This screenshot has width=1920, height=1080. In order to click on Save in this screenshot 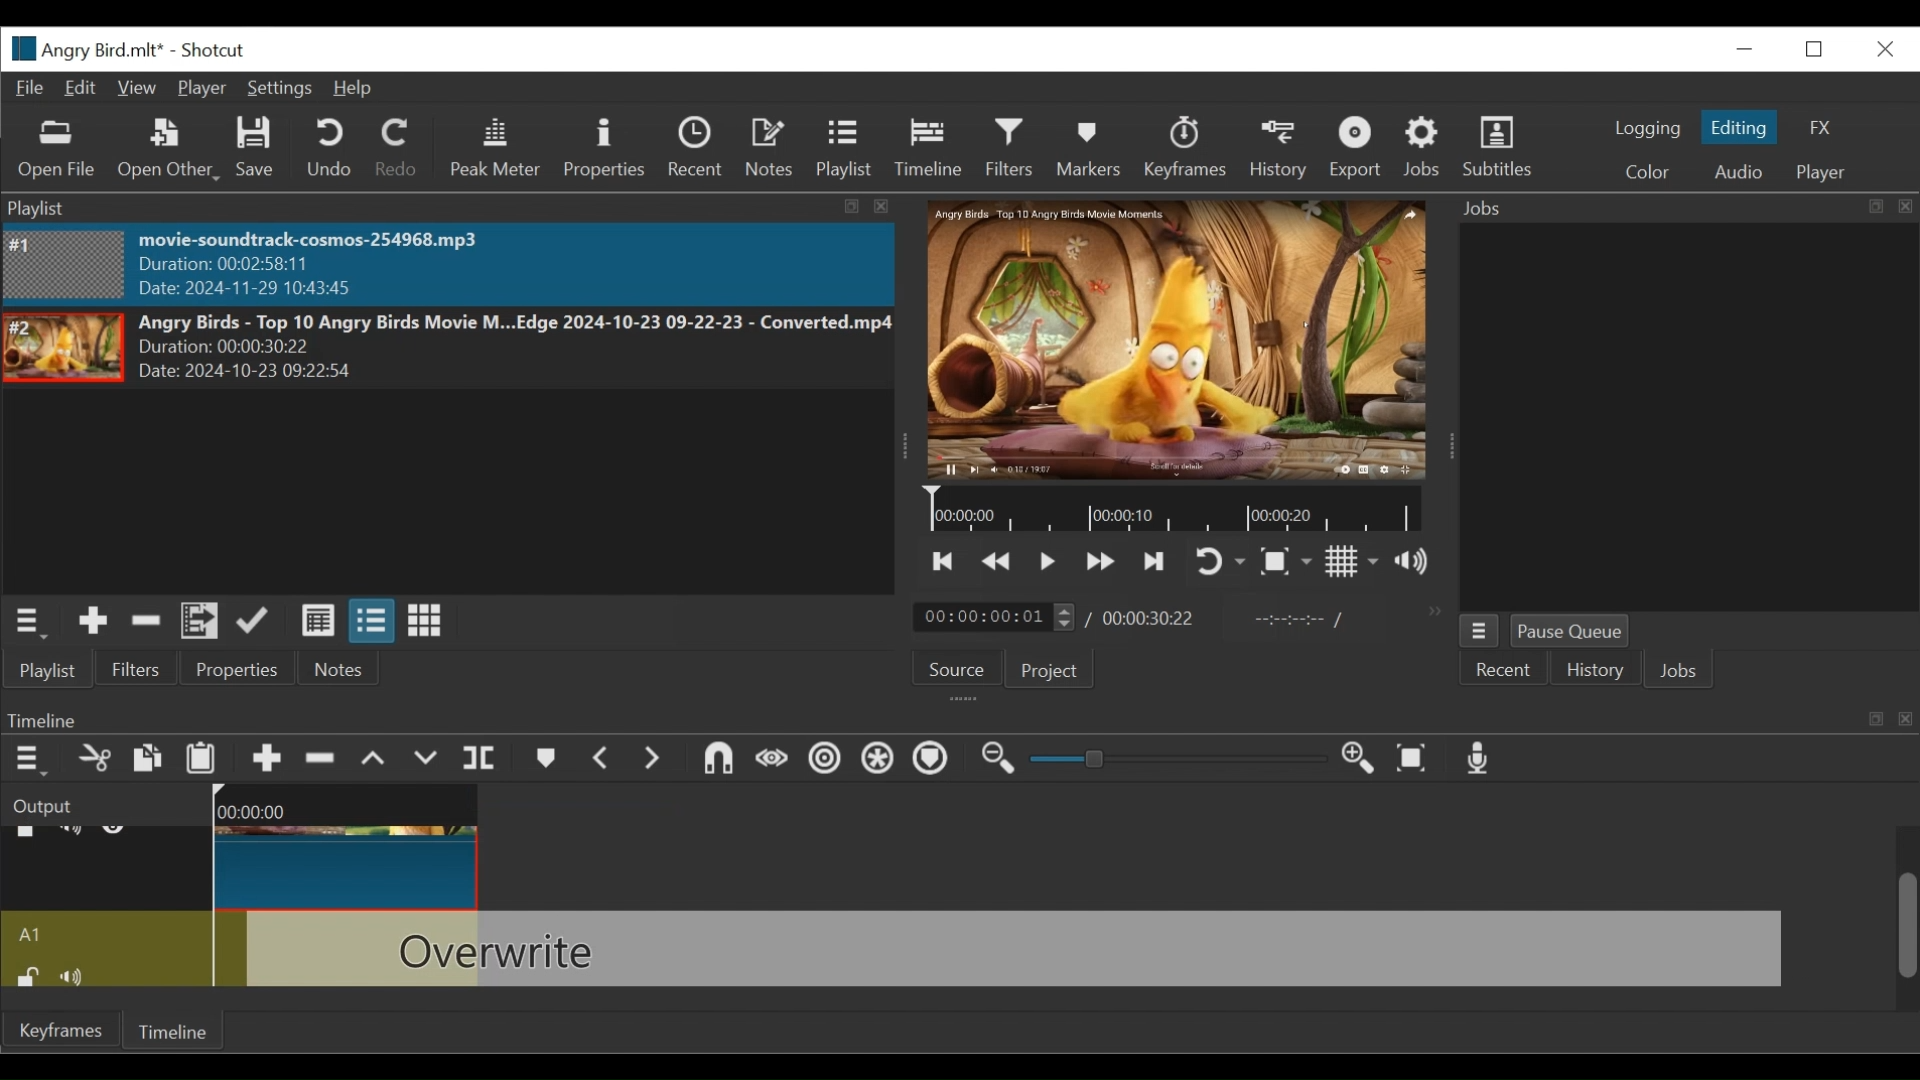, I will do `click(259, 149)`.